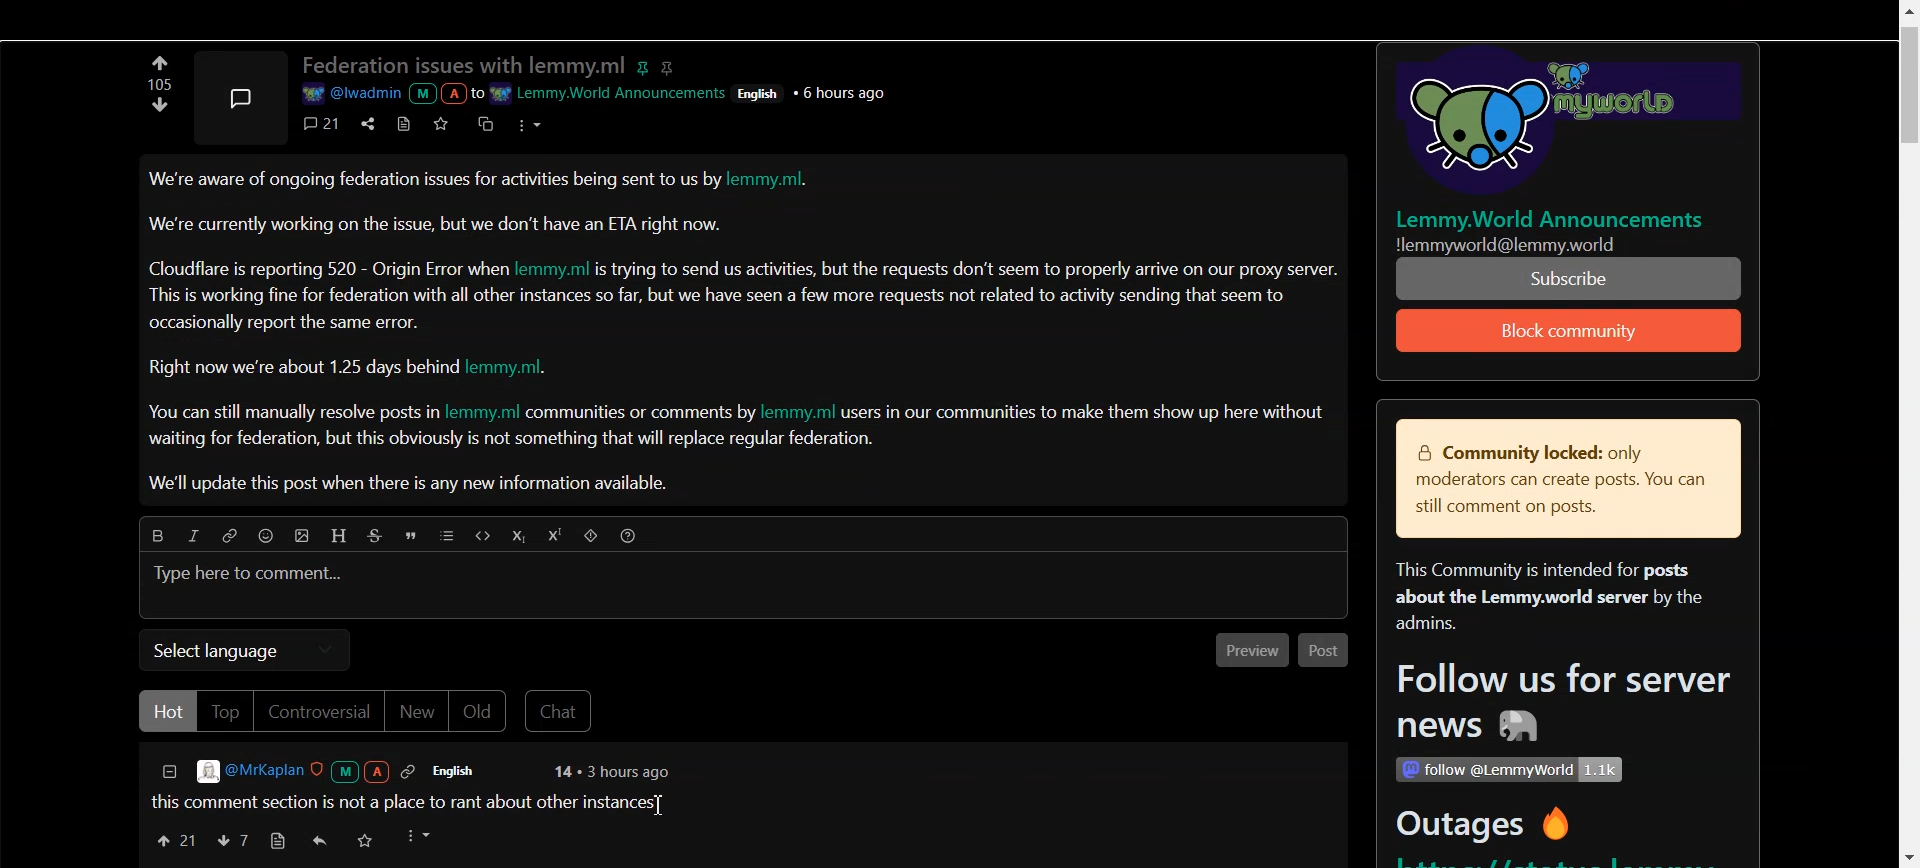 The height and width of the screenshot is (868, 1920). What do you see at coordinates (555, 267) in the screenshot?
I see `lemmy.ml` at bounding box center [555, 267].